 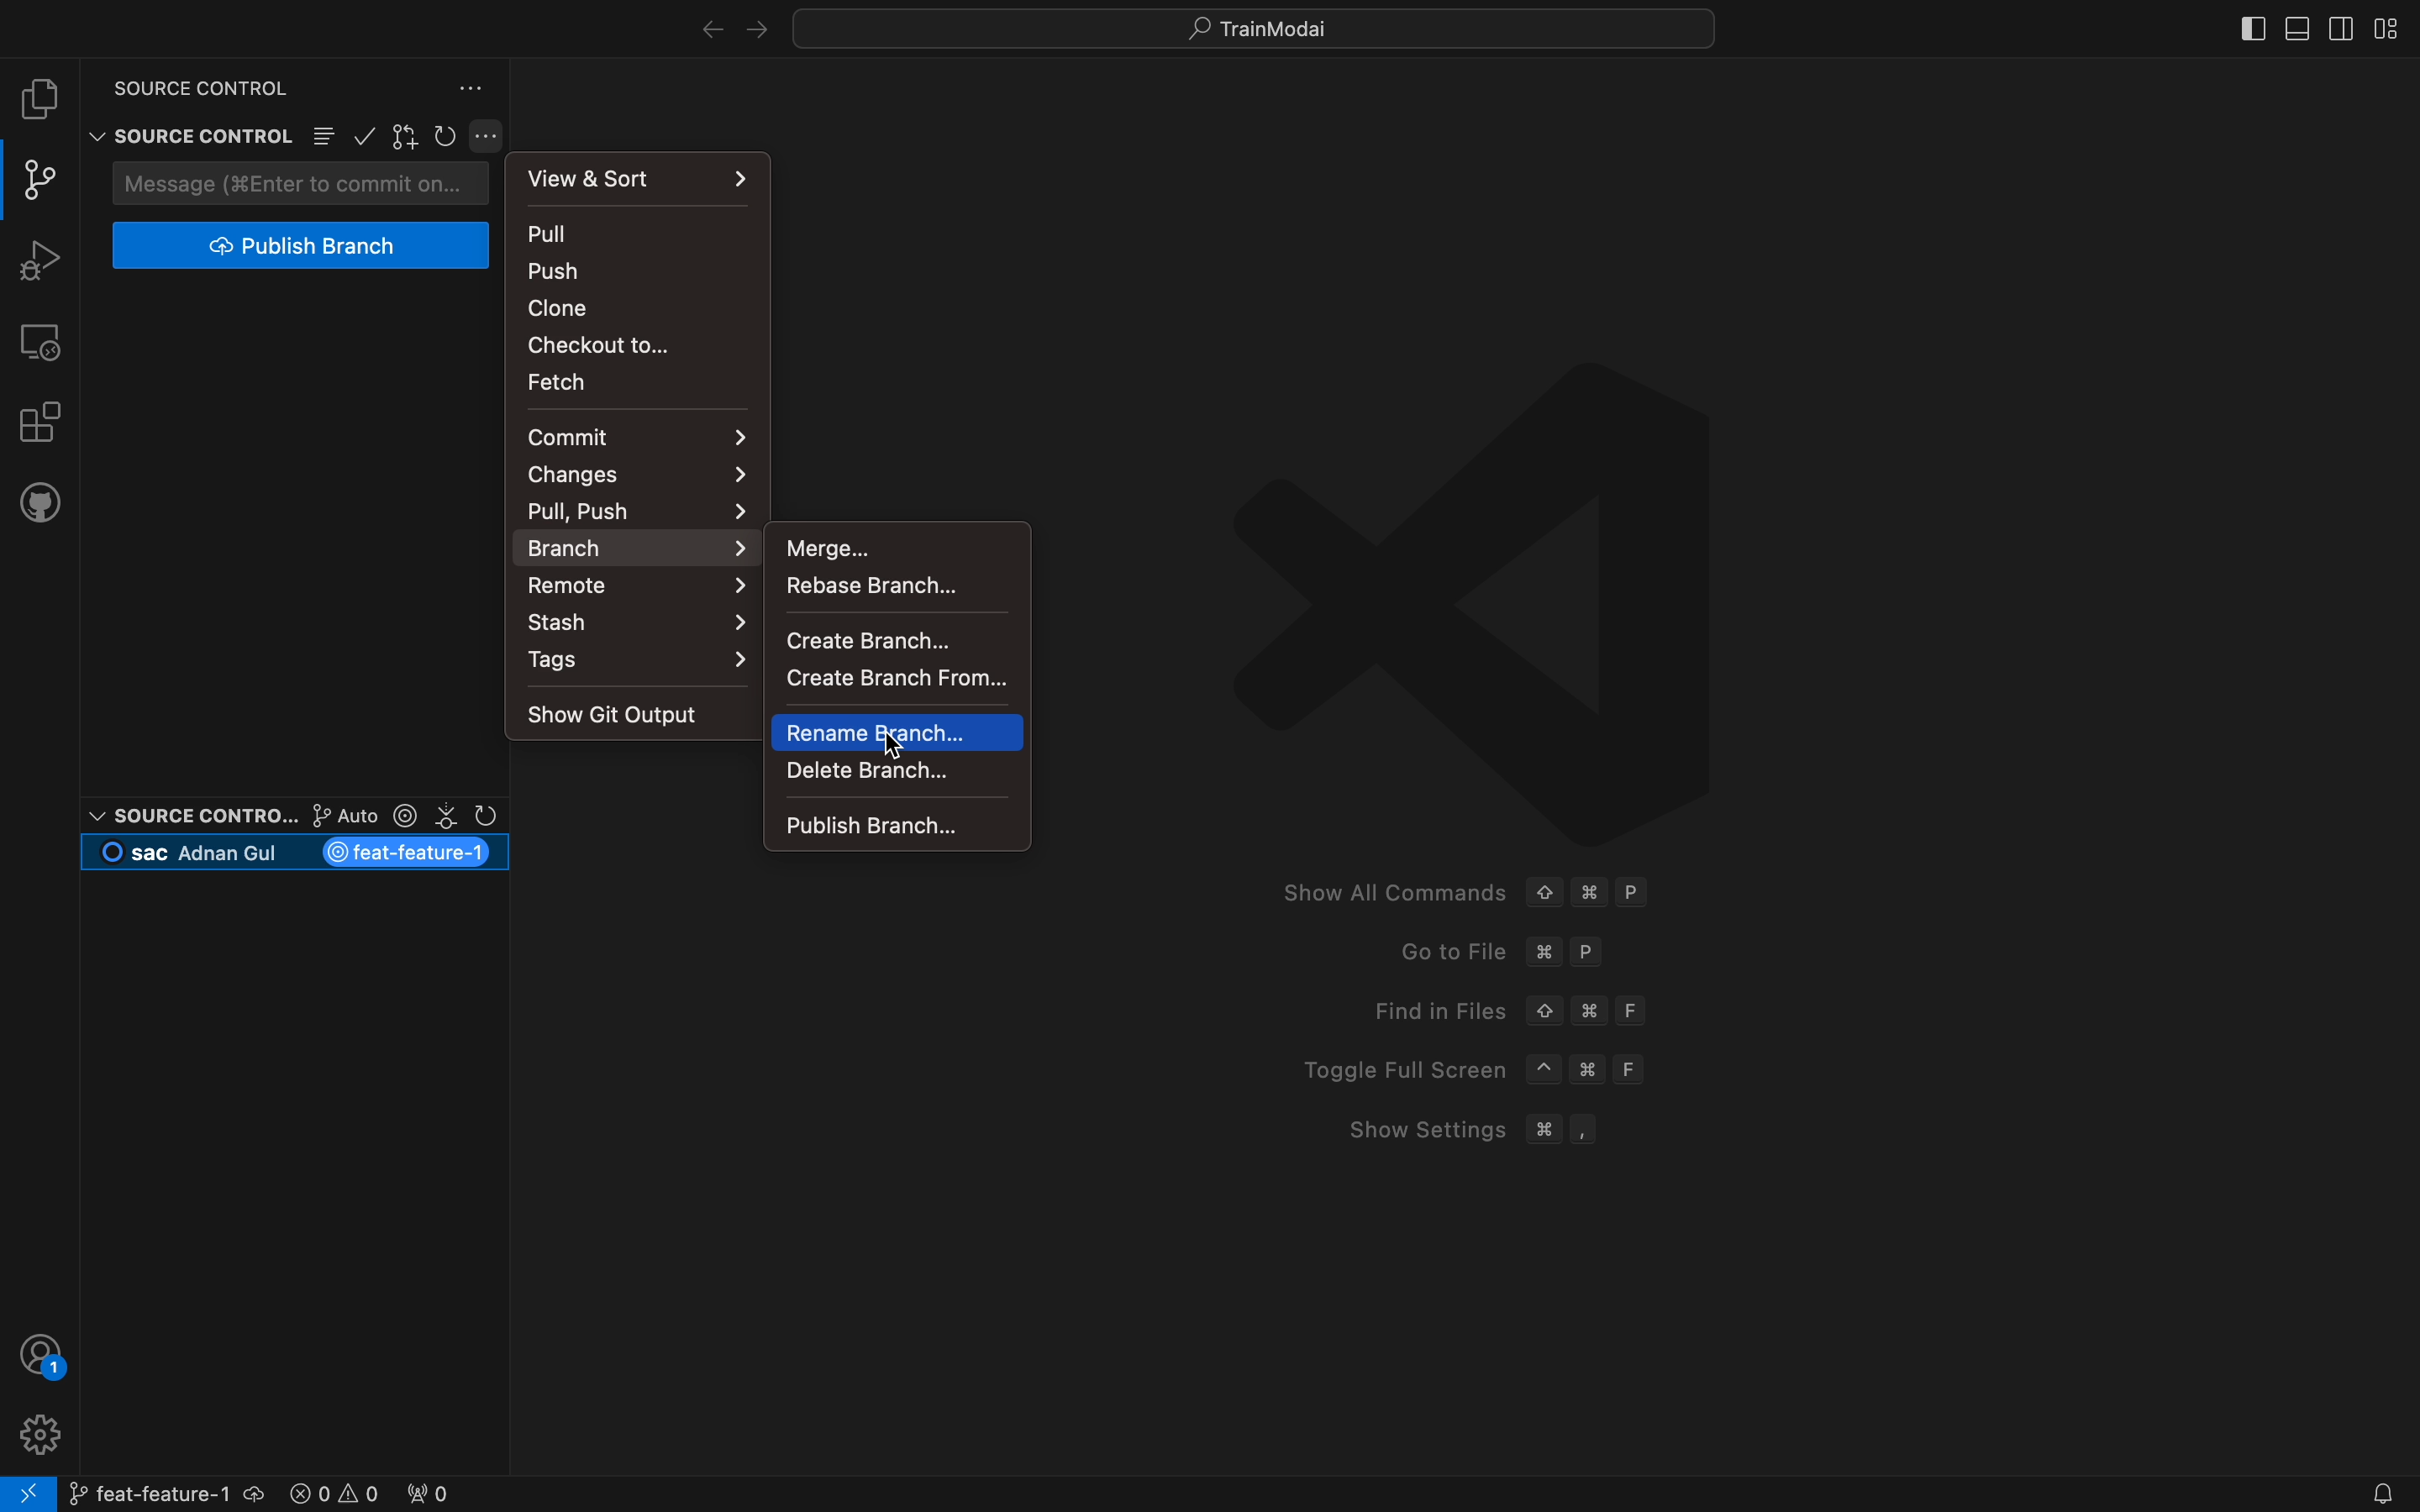 What do you see at coordinates (38, 419) in the screenshot?
I see `extensions` at bounding box center [38, 419].